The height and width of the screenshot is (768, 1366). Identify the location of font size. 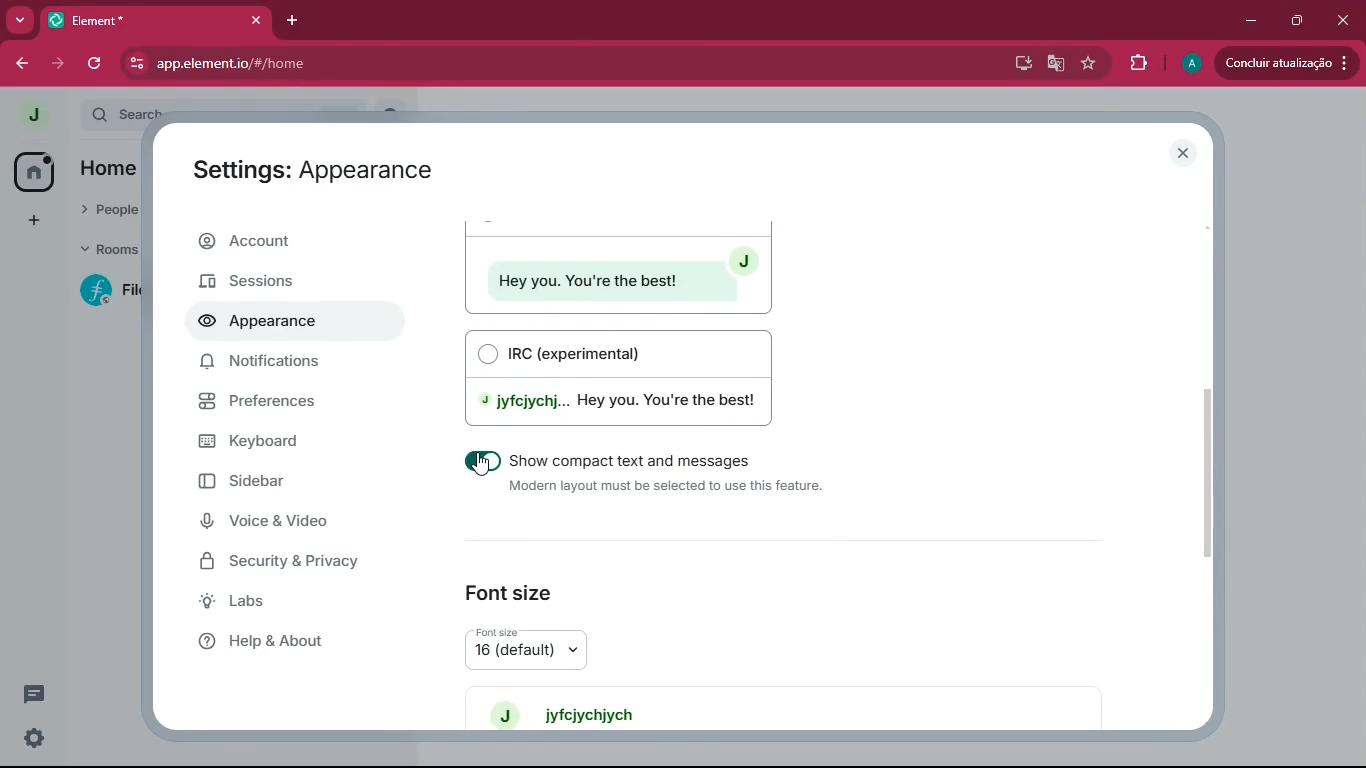
(512, 586).